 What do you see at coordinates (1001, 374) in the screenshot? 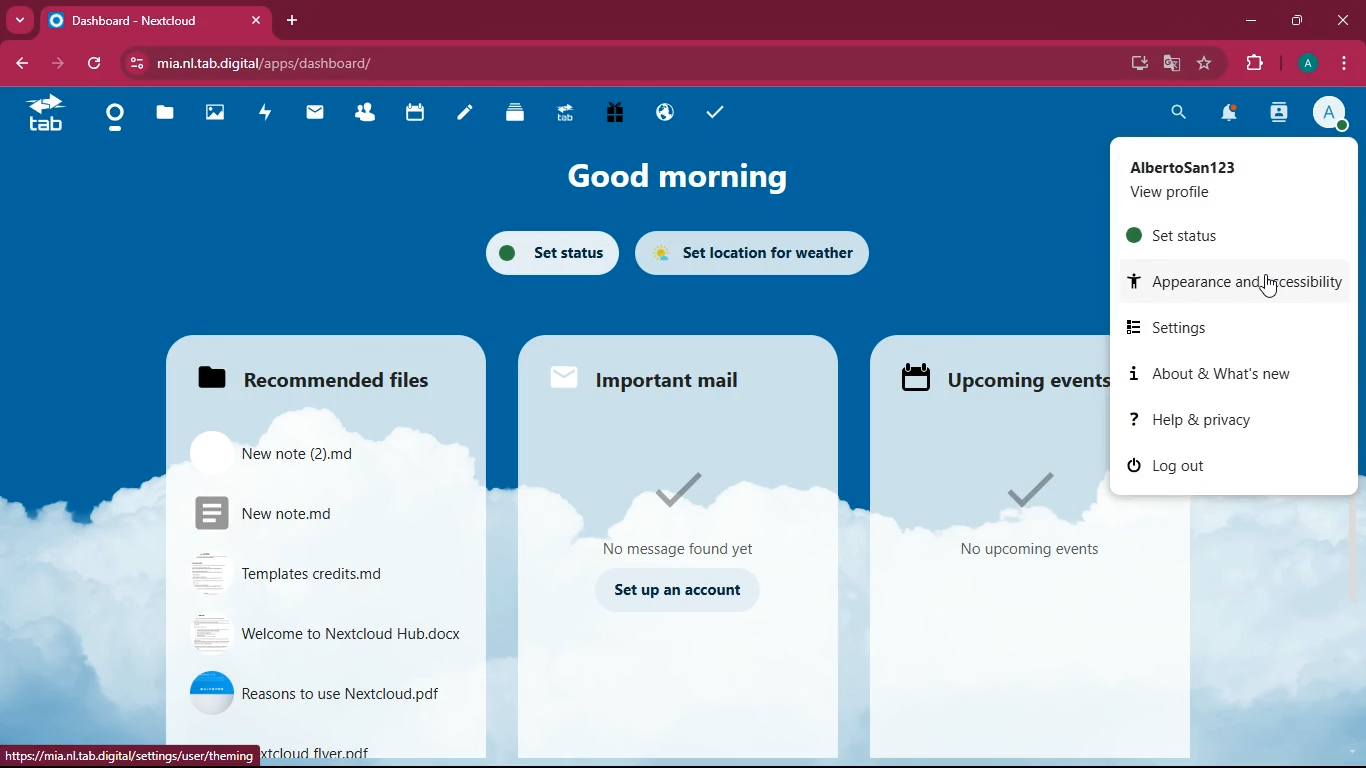
I see `events` at bounding box center [1001, 374].